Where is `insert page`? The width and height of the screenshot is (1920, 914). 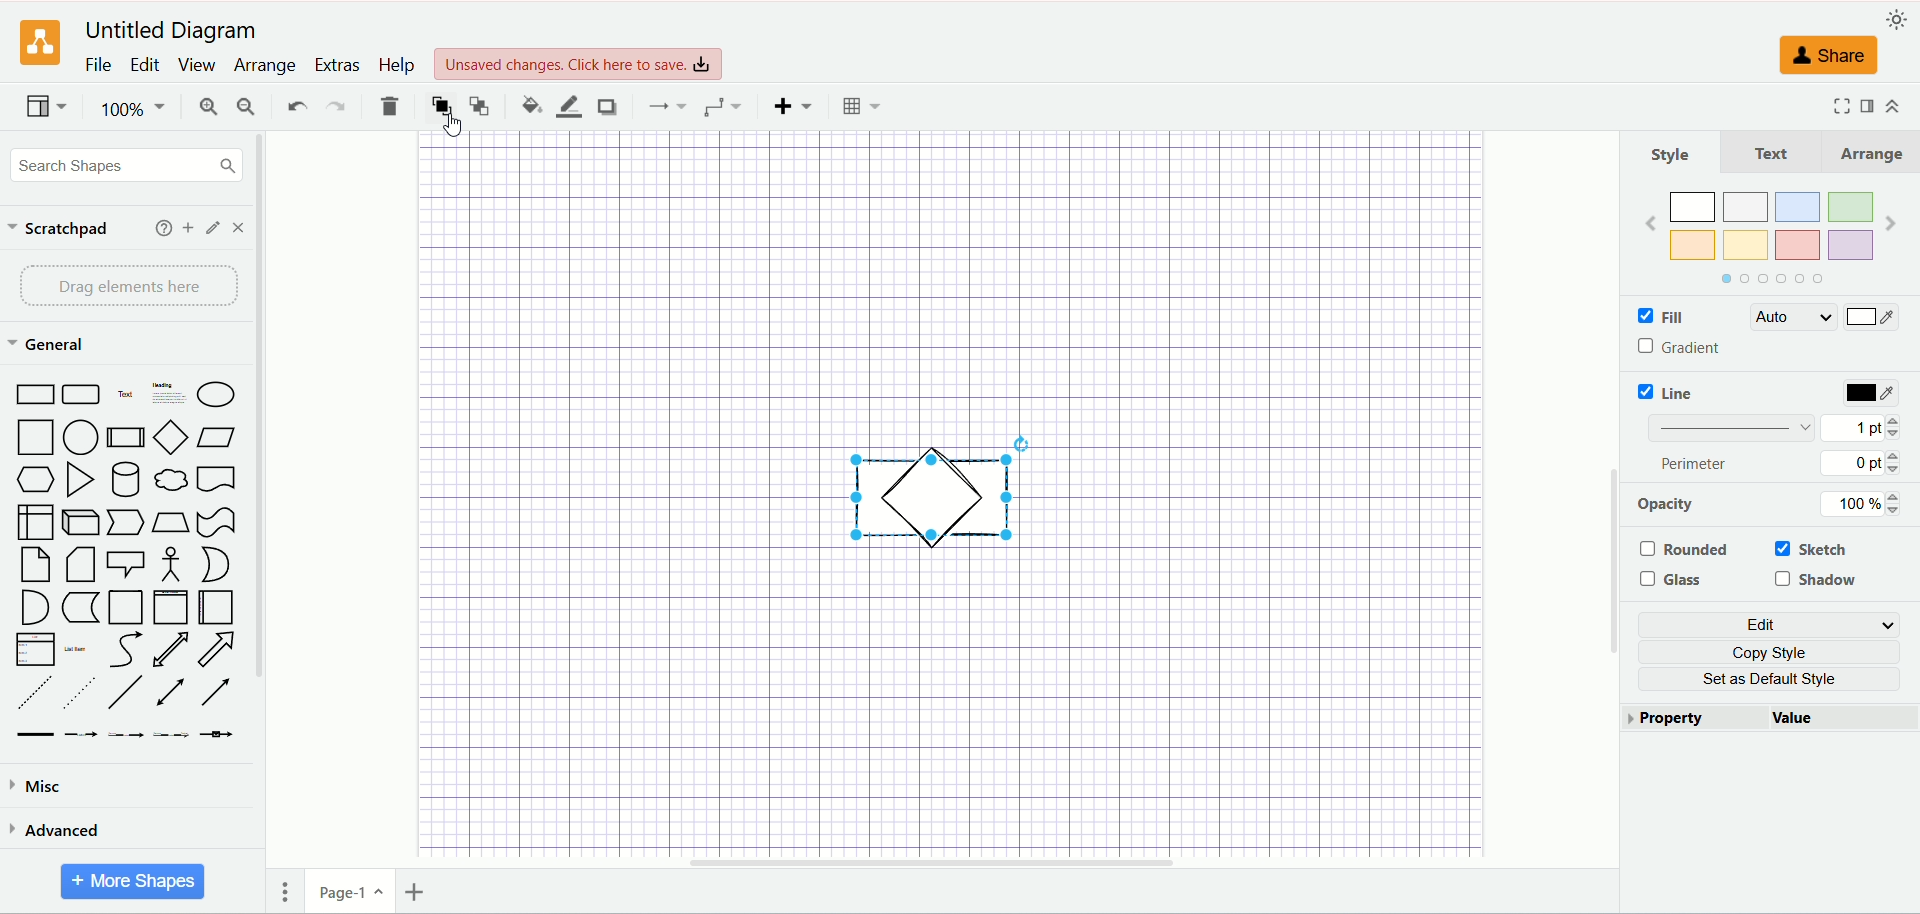
insert page is located at coordinates (421, 892).